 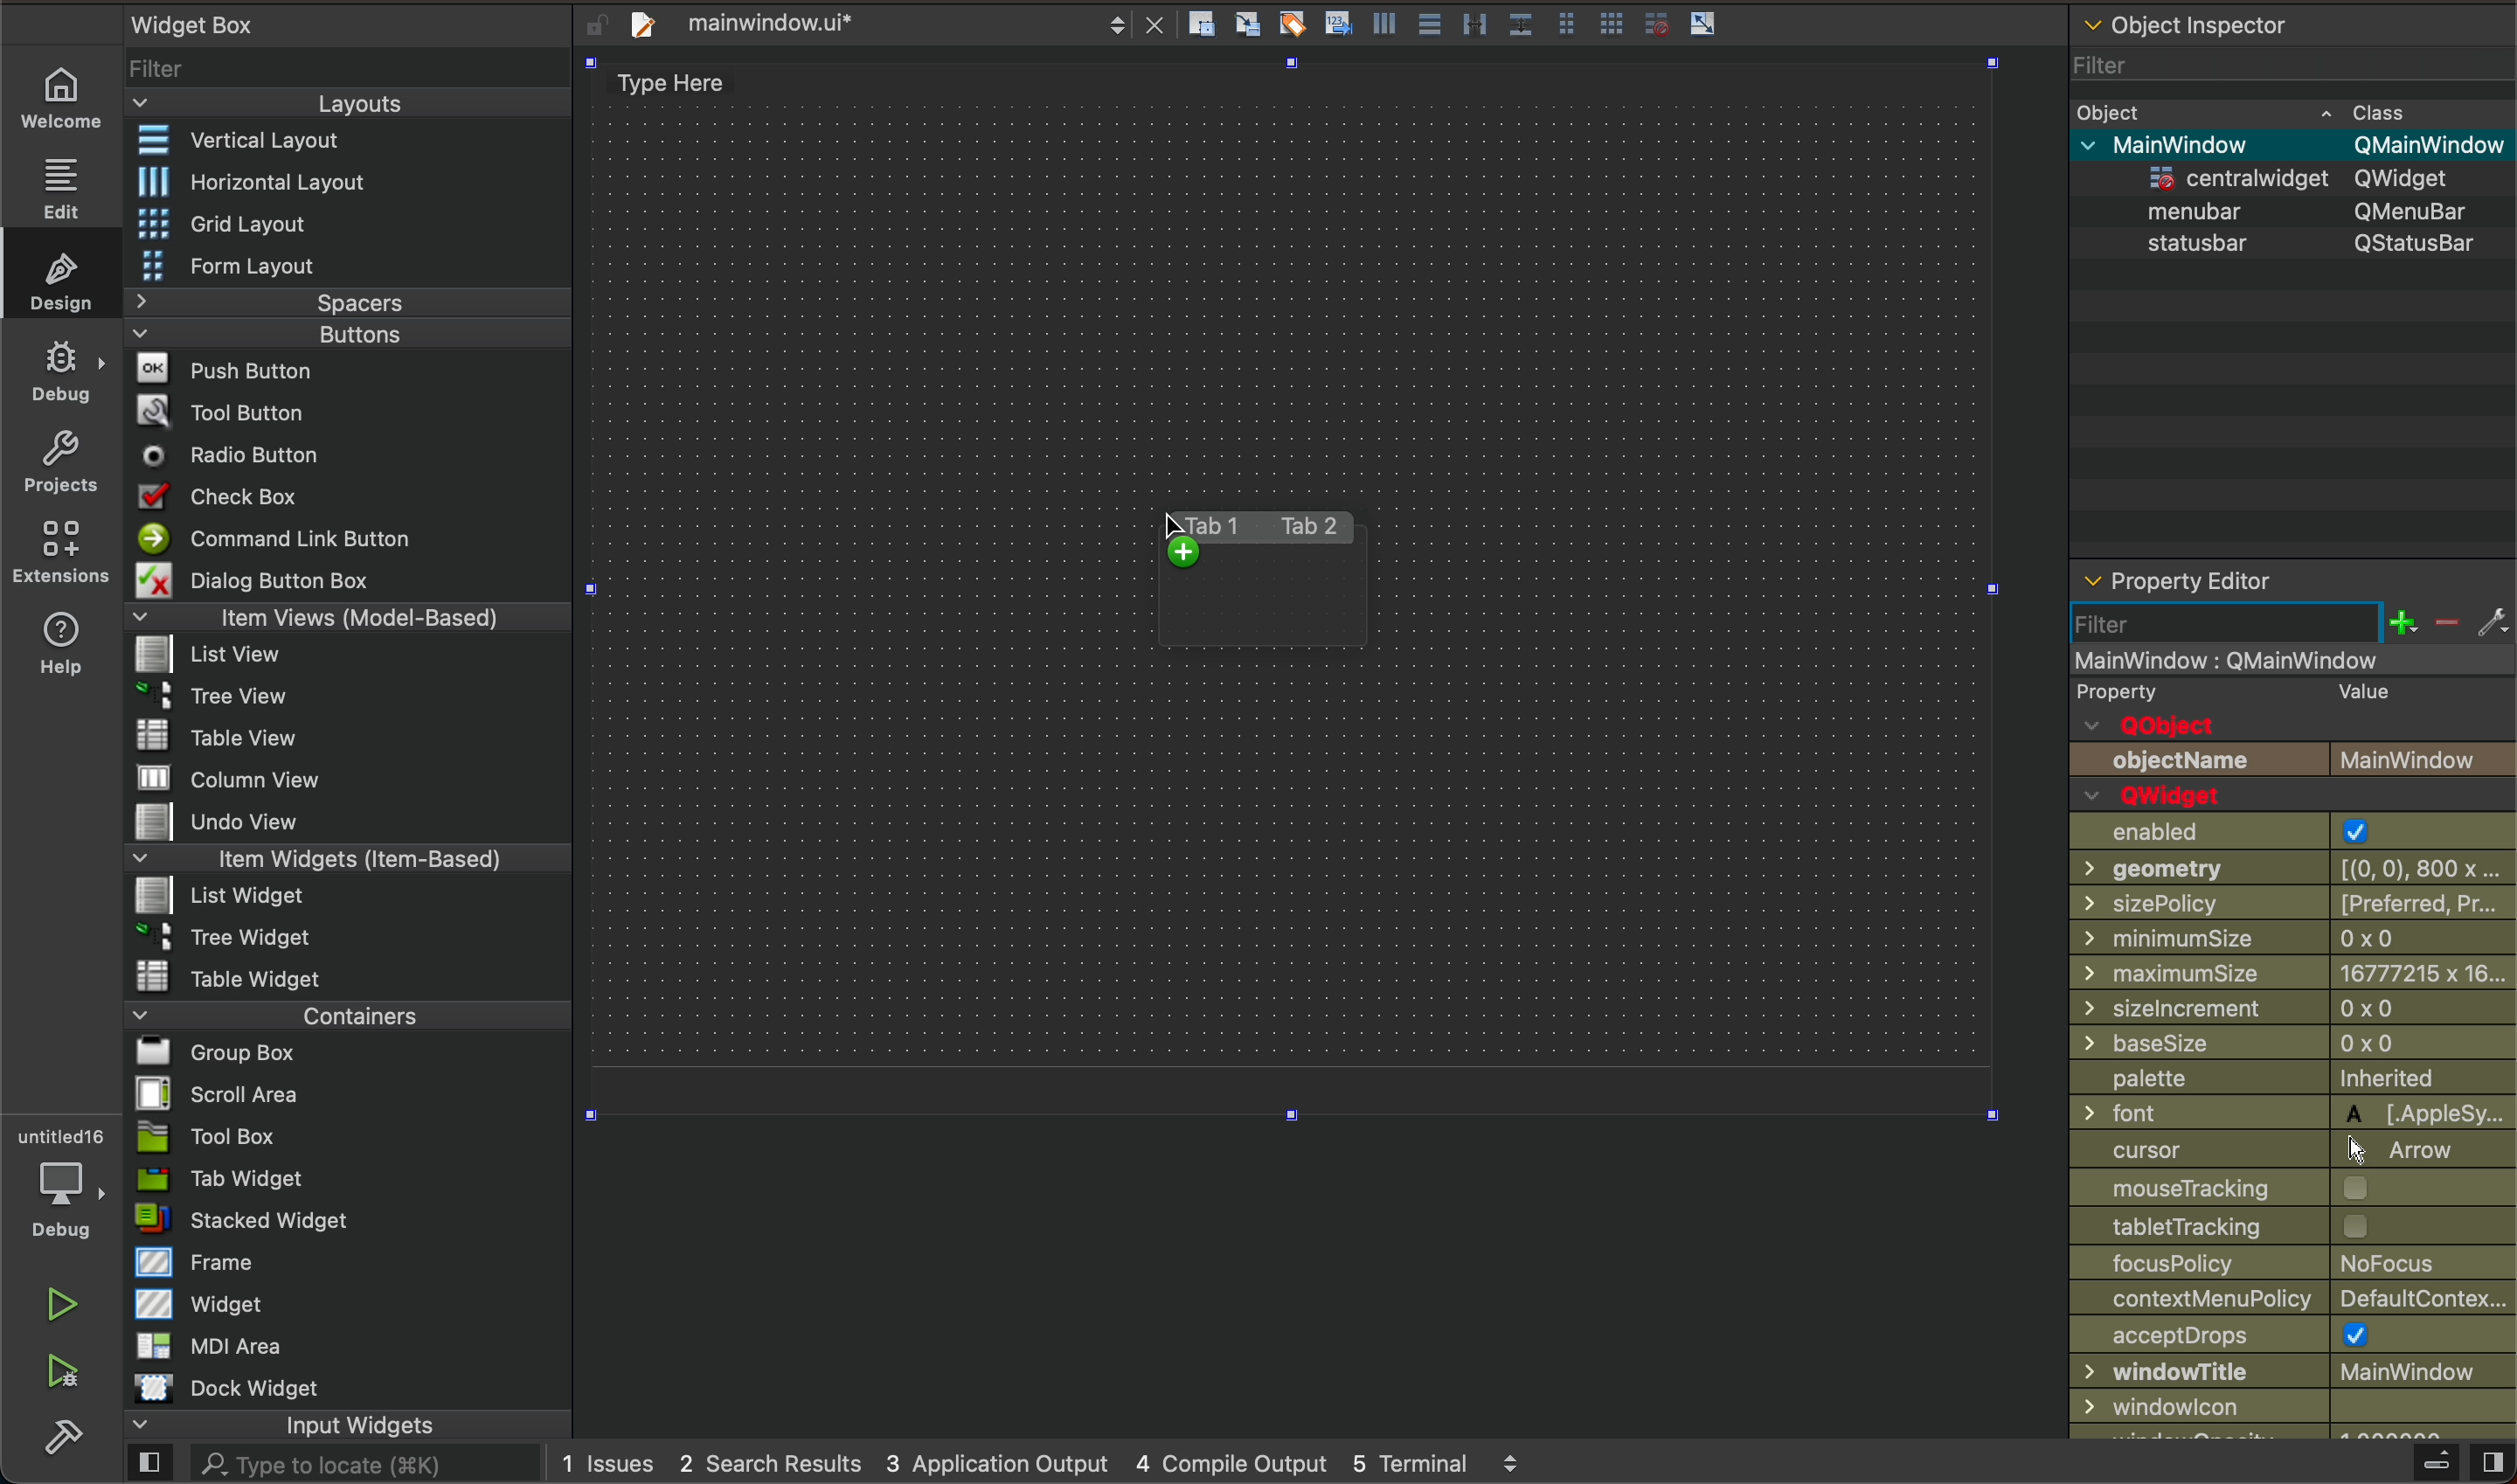 What do you see at coordinates (212, 223) in the screenshot?
I see ` Grid Layout` at bounding box center [212, 223].